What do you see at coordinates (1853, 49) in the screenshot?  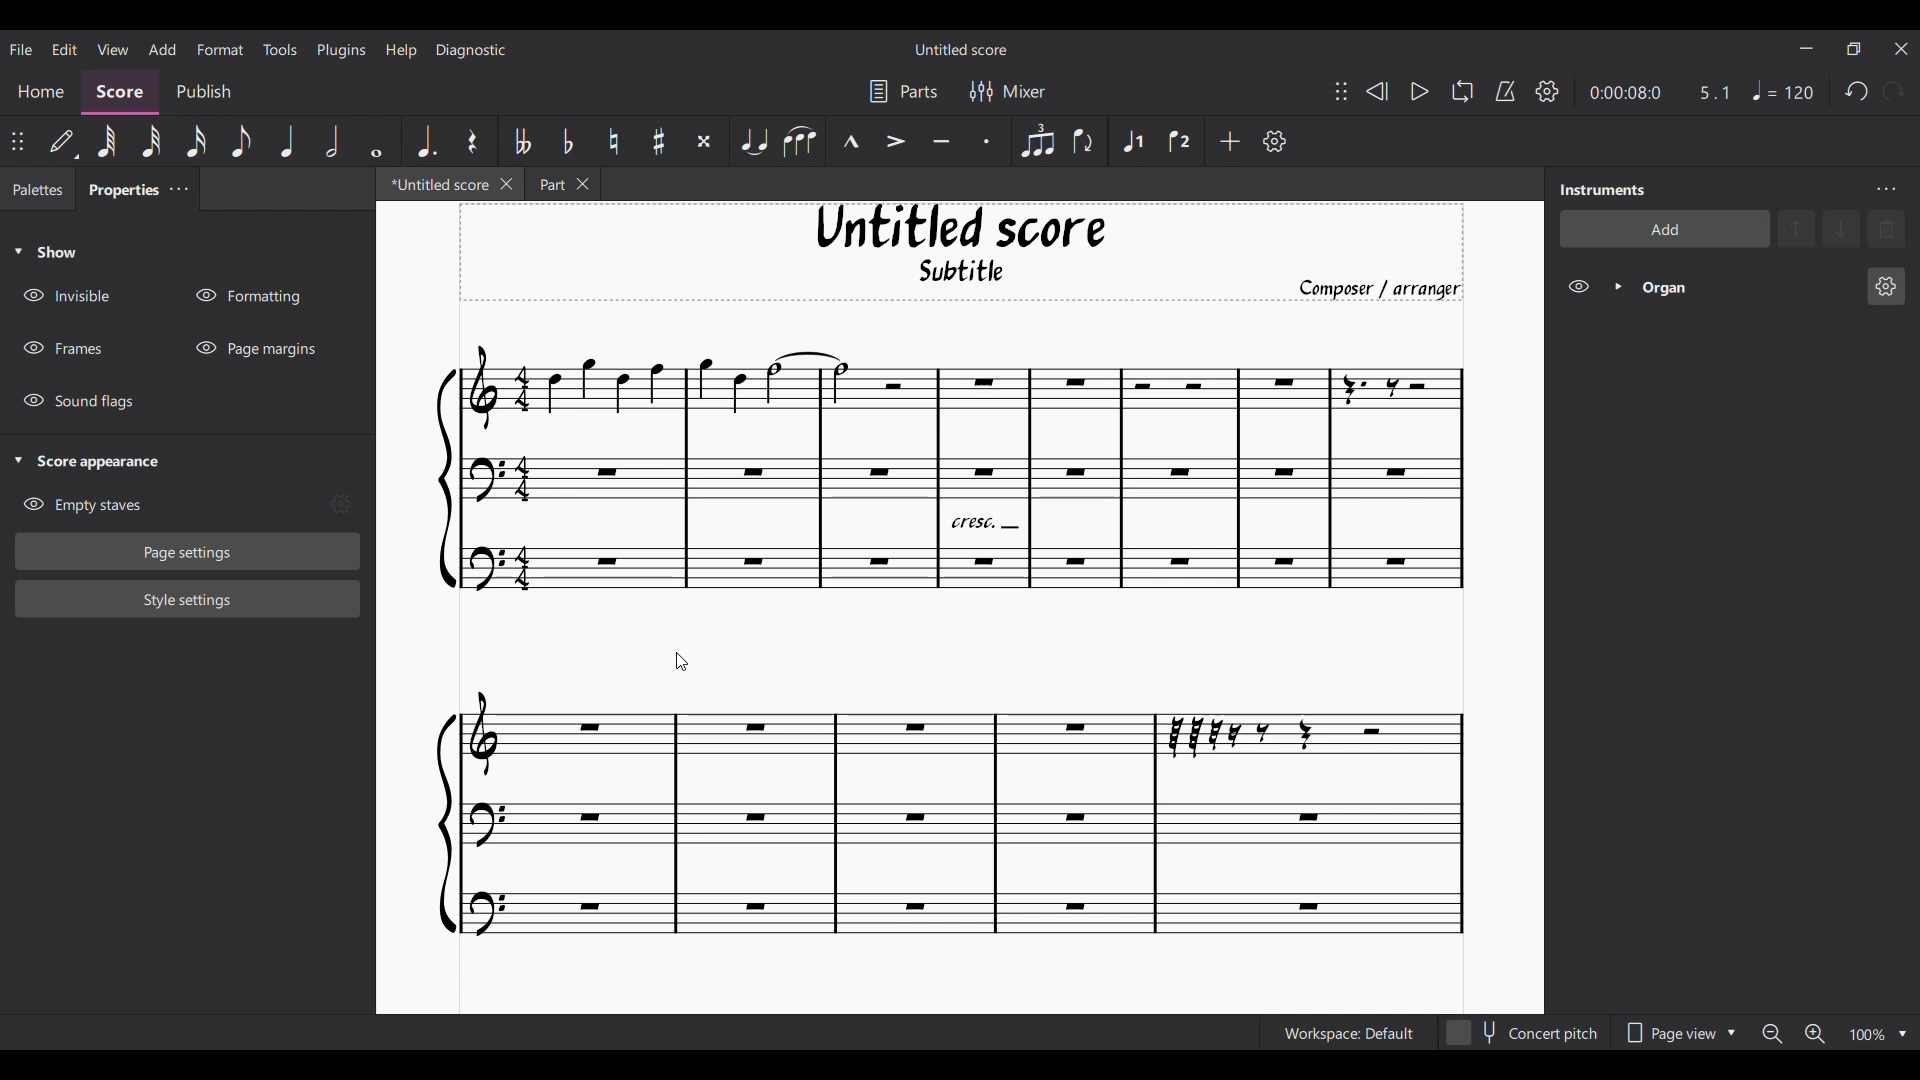 I see `Show interface in a smaller tab` at bounding box center [1853, 49].